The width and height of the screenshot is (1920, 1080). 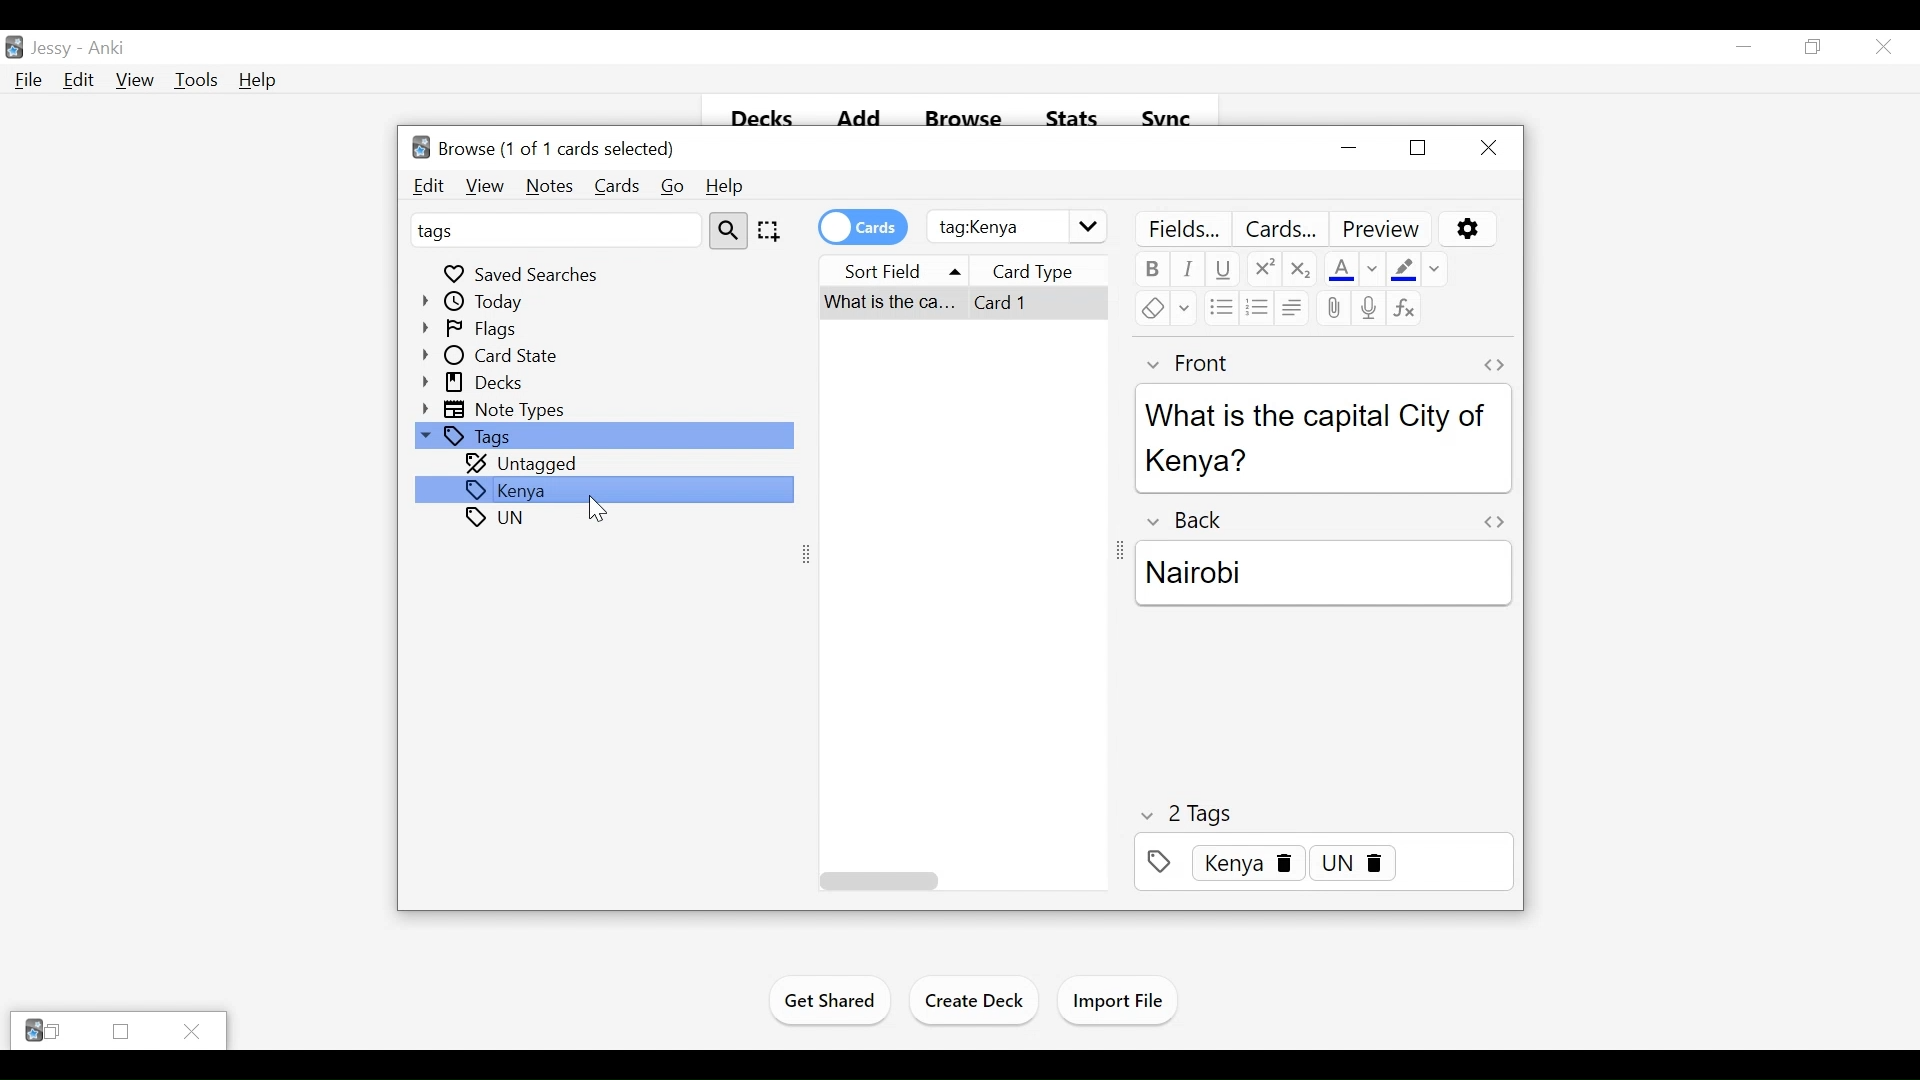 I want to click on Preview Selected Card, so click(x=1383, y=229).